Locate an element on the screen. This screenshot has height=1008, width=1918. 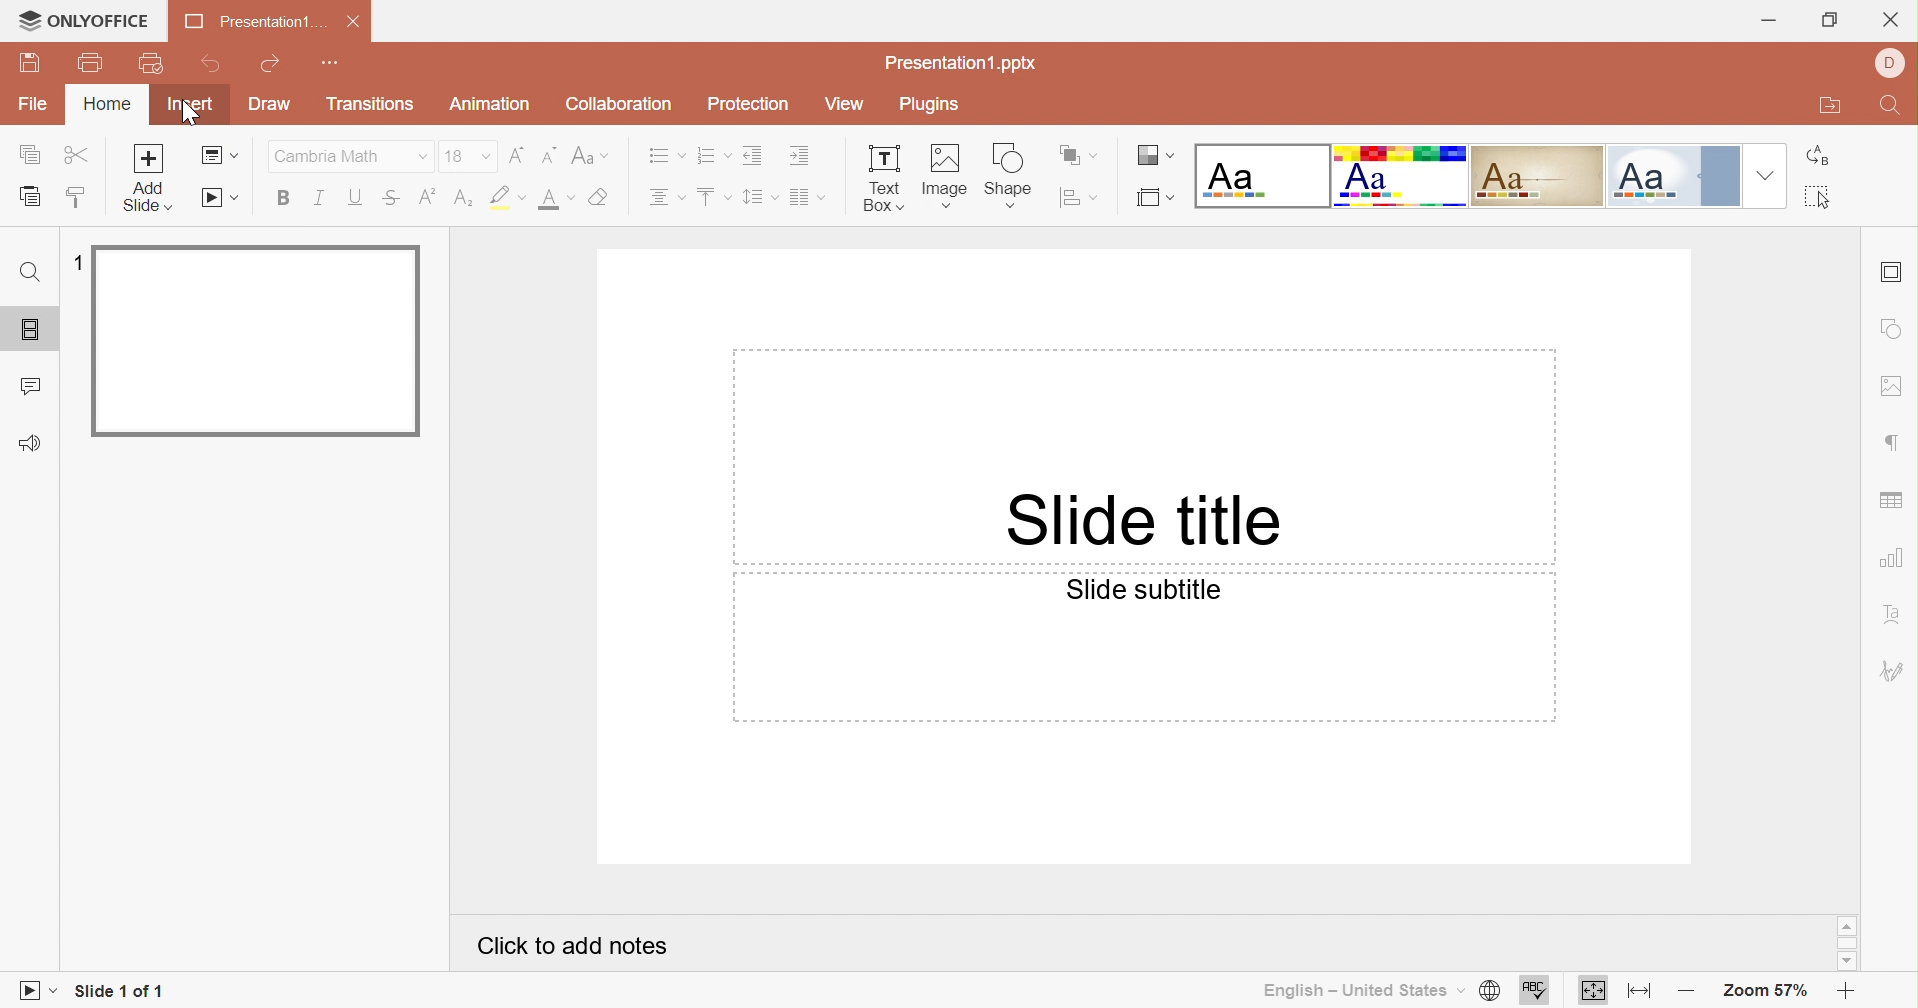
Quick print is located at coordinates (154, 64).